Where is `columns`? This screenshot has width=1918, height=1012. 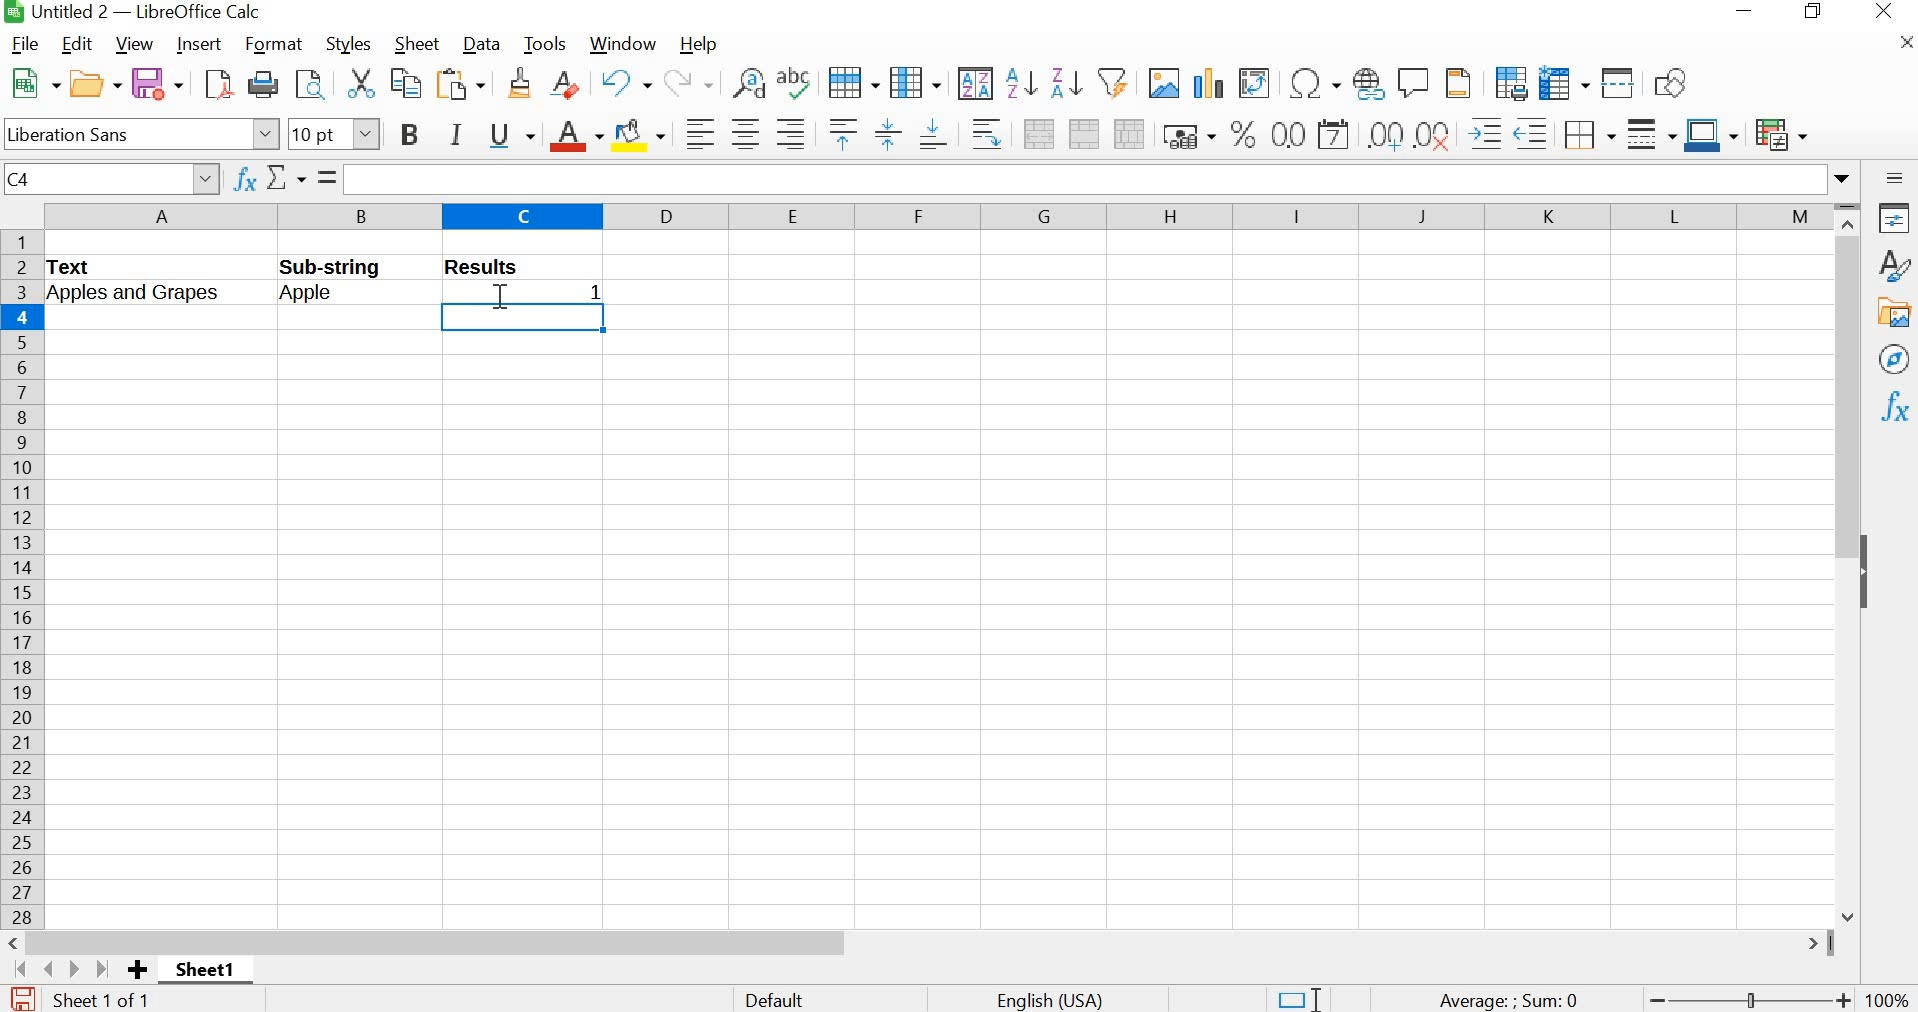 columns is located at coordinates (933, 215).